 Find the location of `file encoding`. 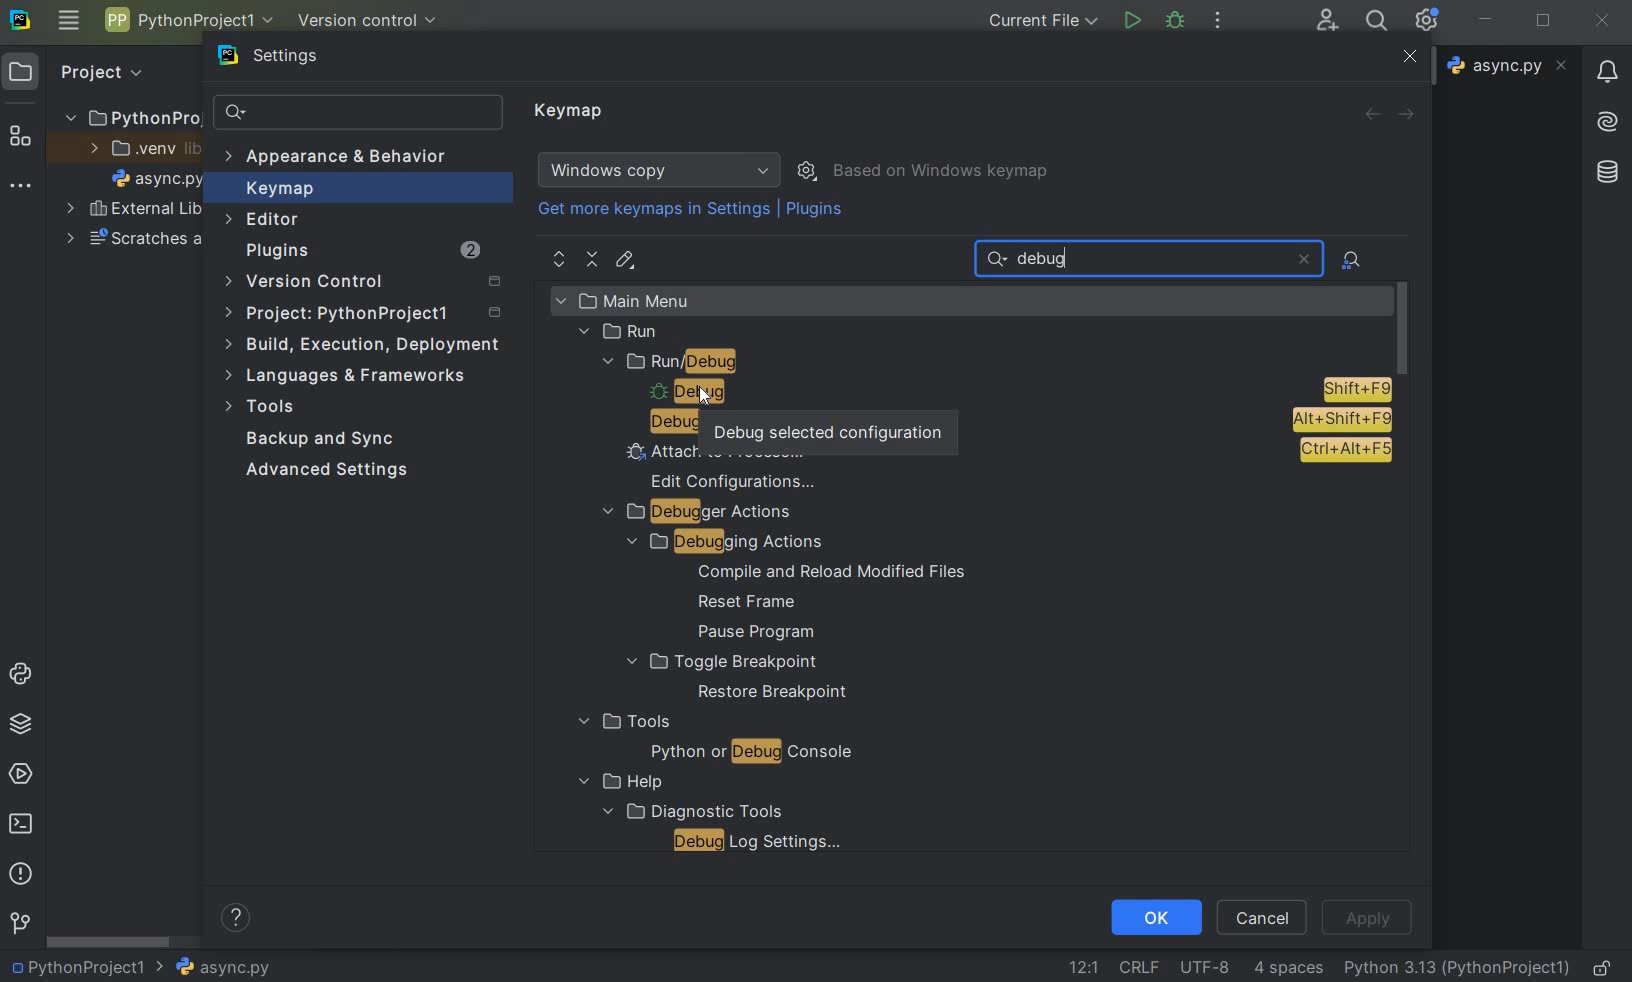

file encoding is located at coordinates (1207, 966).